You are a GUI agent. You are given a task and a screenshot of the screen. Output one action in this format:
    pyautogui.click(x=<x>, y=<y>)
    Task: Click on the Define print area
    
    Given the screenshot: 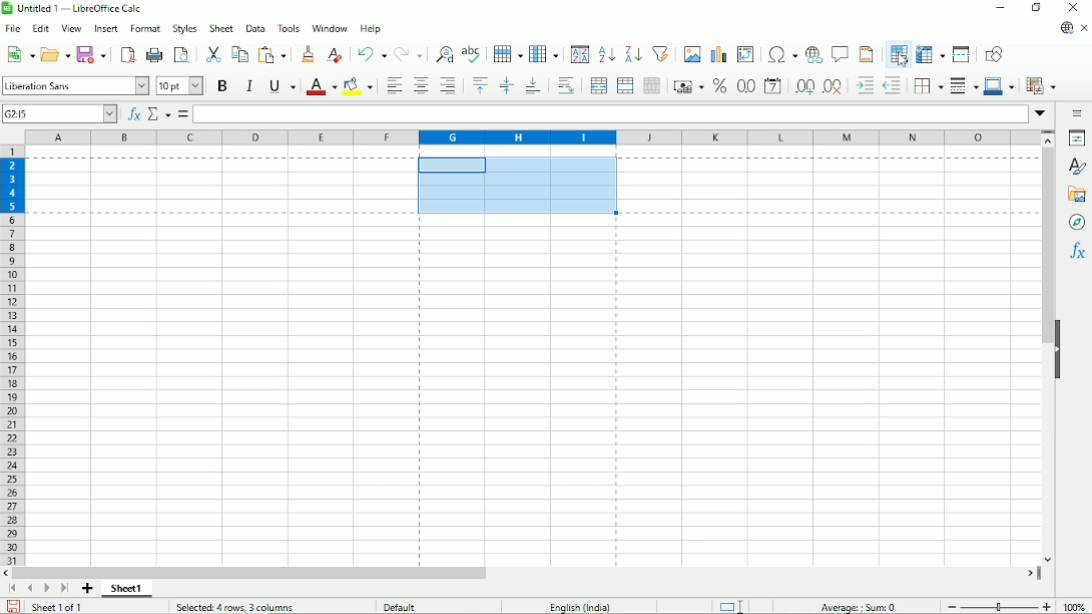 What is the action you would take?
    pyautogui.click(x=898, y=53)
    